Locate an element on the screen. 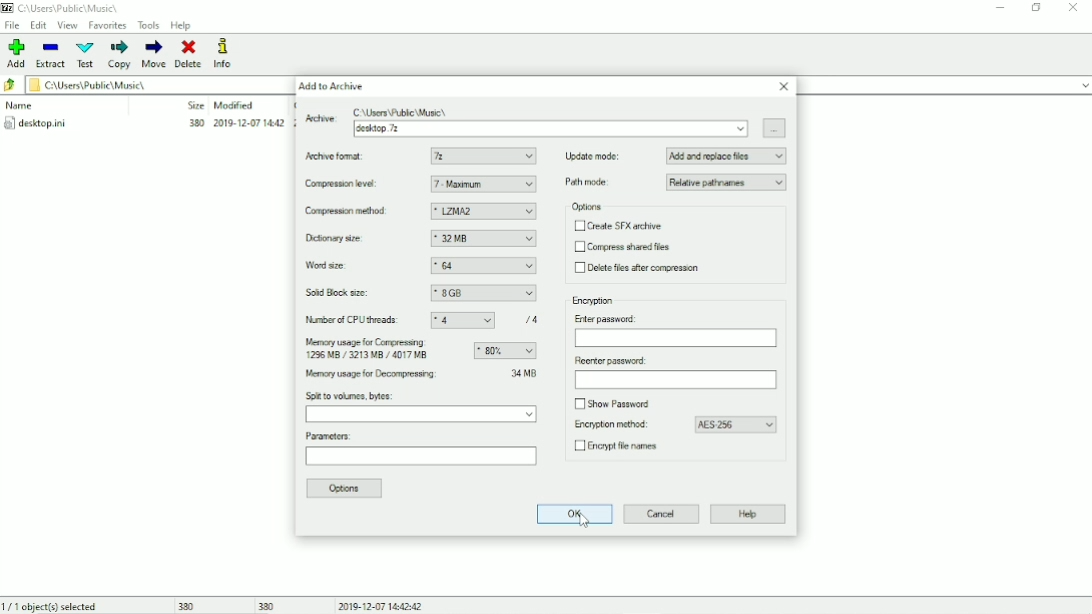  380 is located at coordinates (184, 606).